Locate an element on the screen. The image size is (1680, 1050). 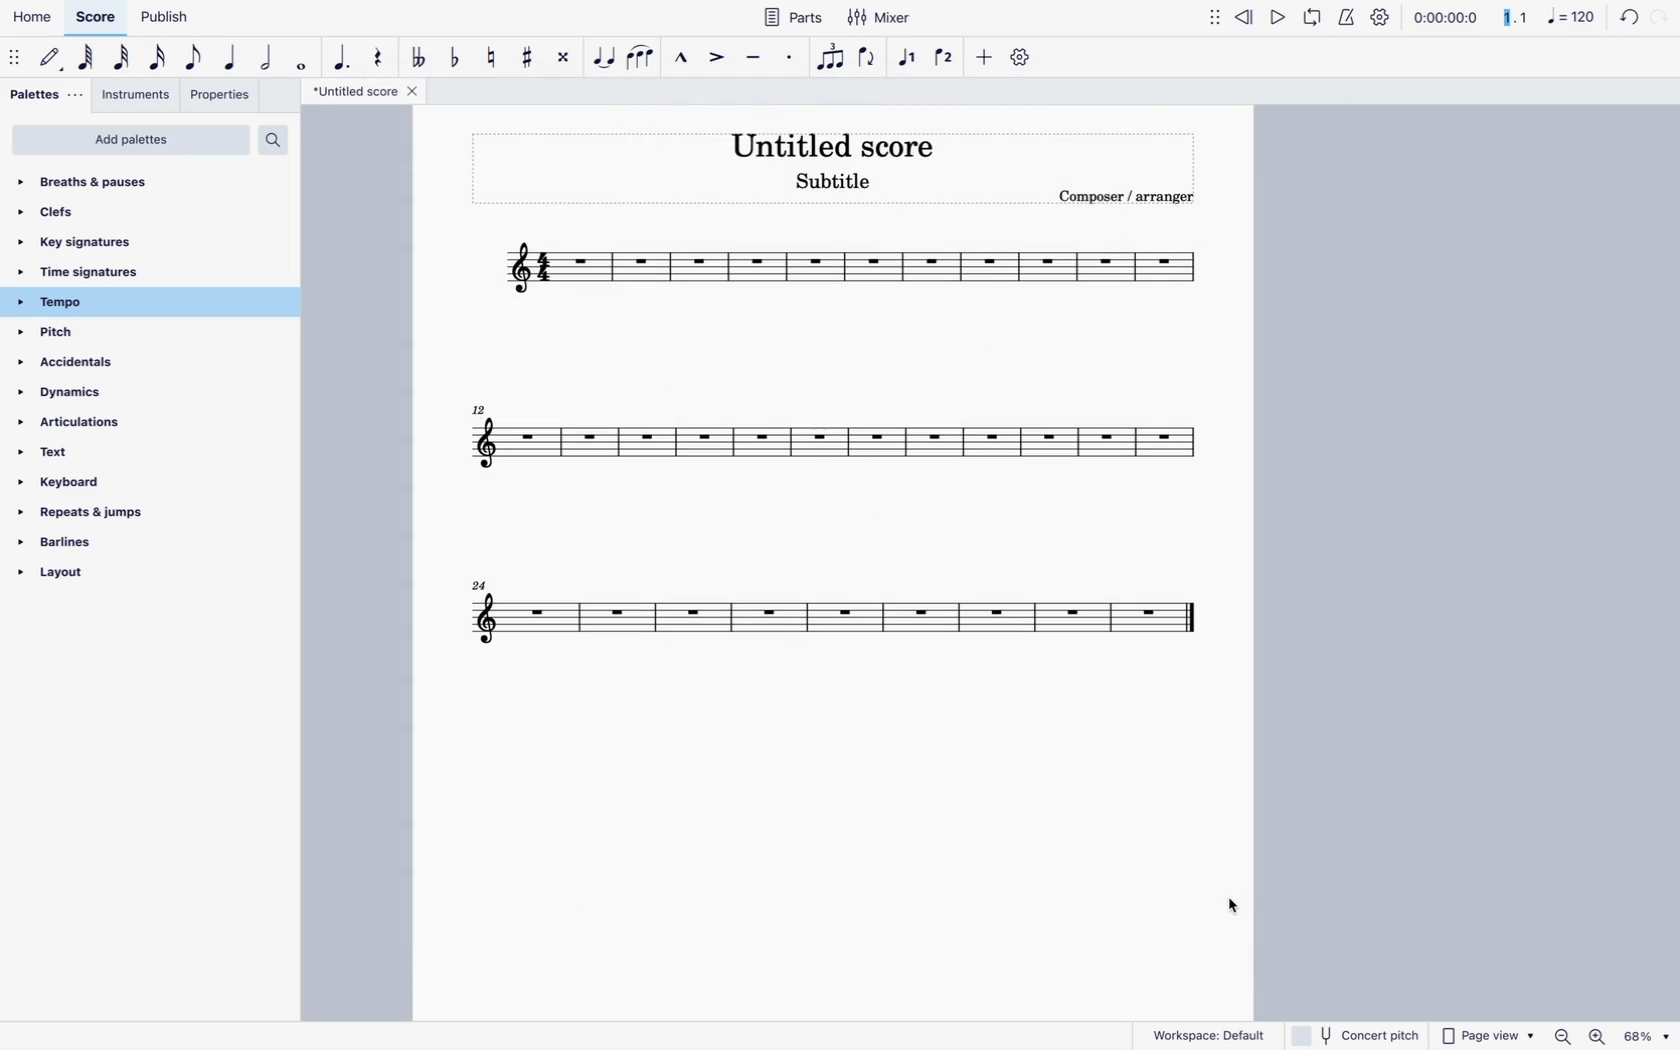
quarter note is located at coordinates (231, 60).